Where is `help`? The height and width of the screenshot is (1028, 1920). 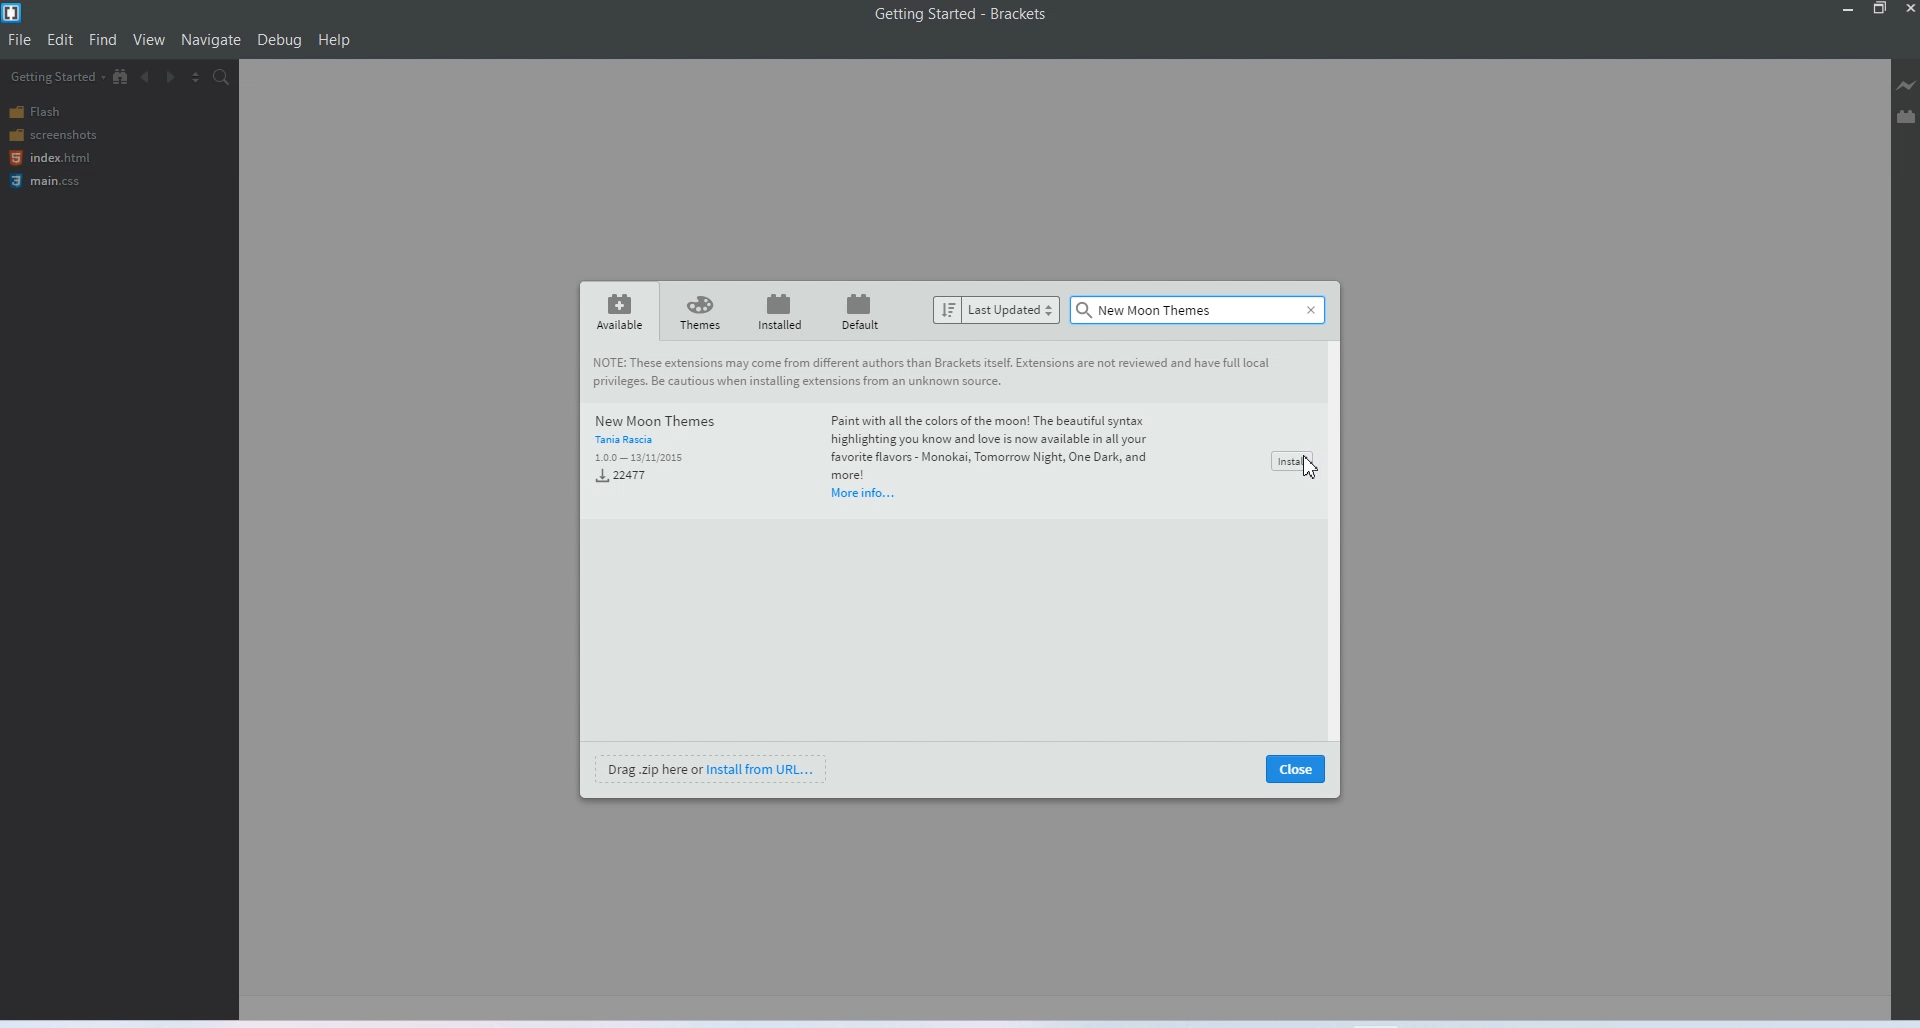
help is located at coordinates (335, 40).